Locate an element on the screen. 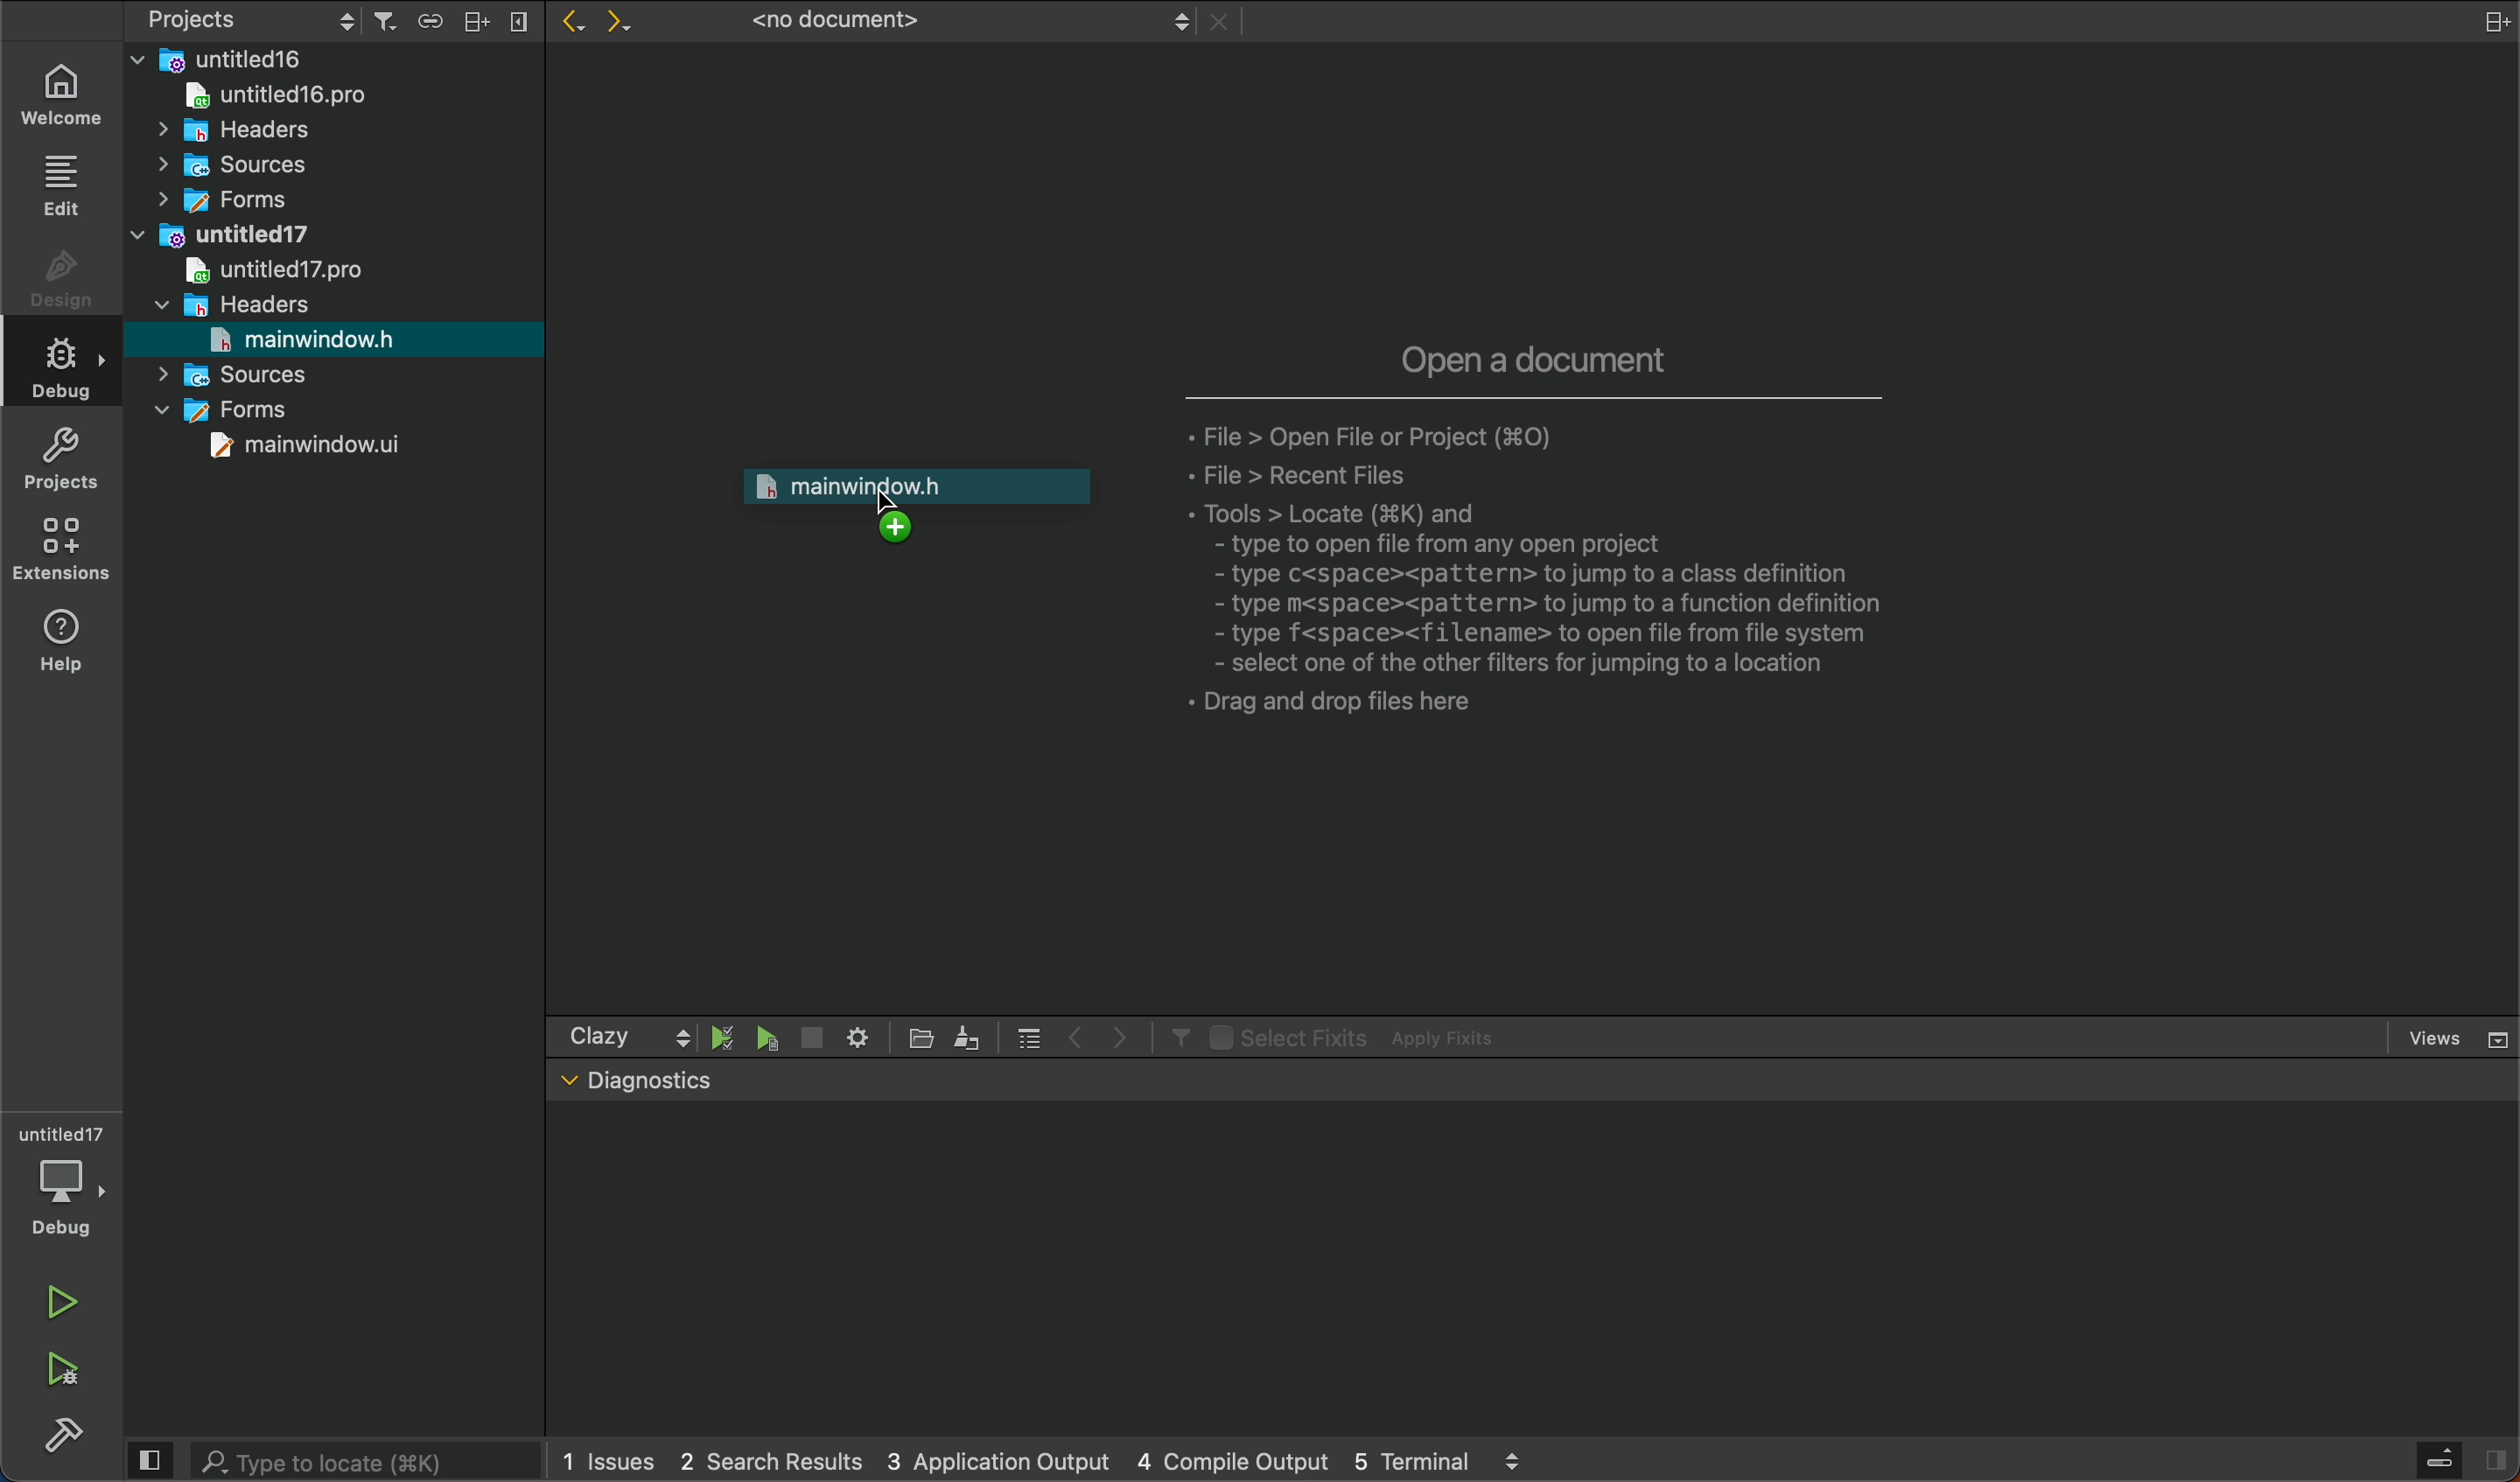 The width and height of the screenshot is (2520, 1482). menu is located at coordinates (1029, 1036).